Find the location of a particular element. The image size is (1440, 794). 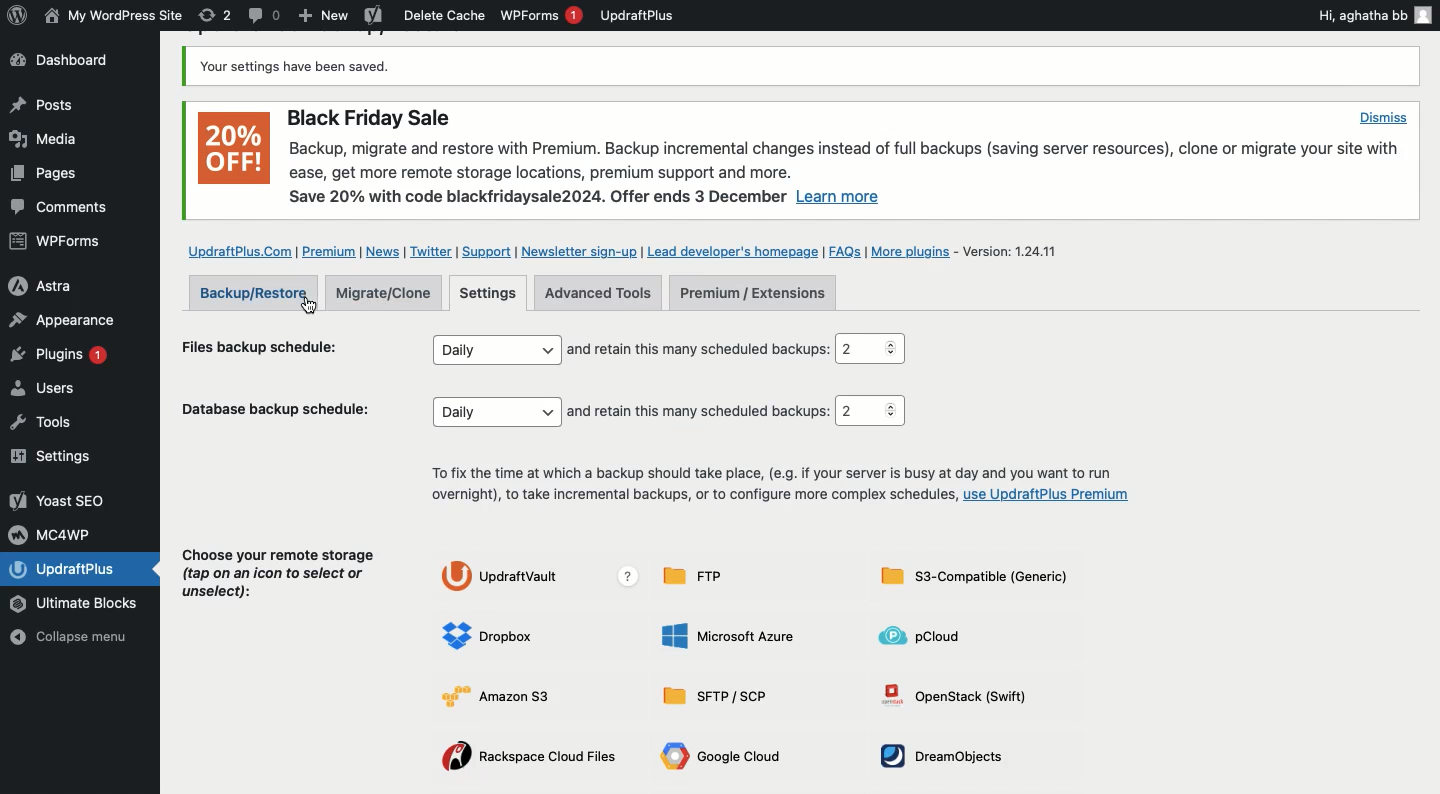

Ultimate Blocks is located at coordinates (78, 604).